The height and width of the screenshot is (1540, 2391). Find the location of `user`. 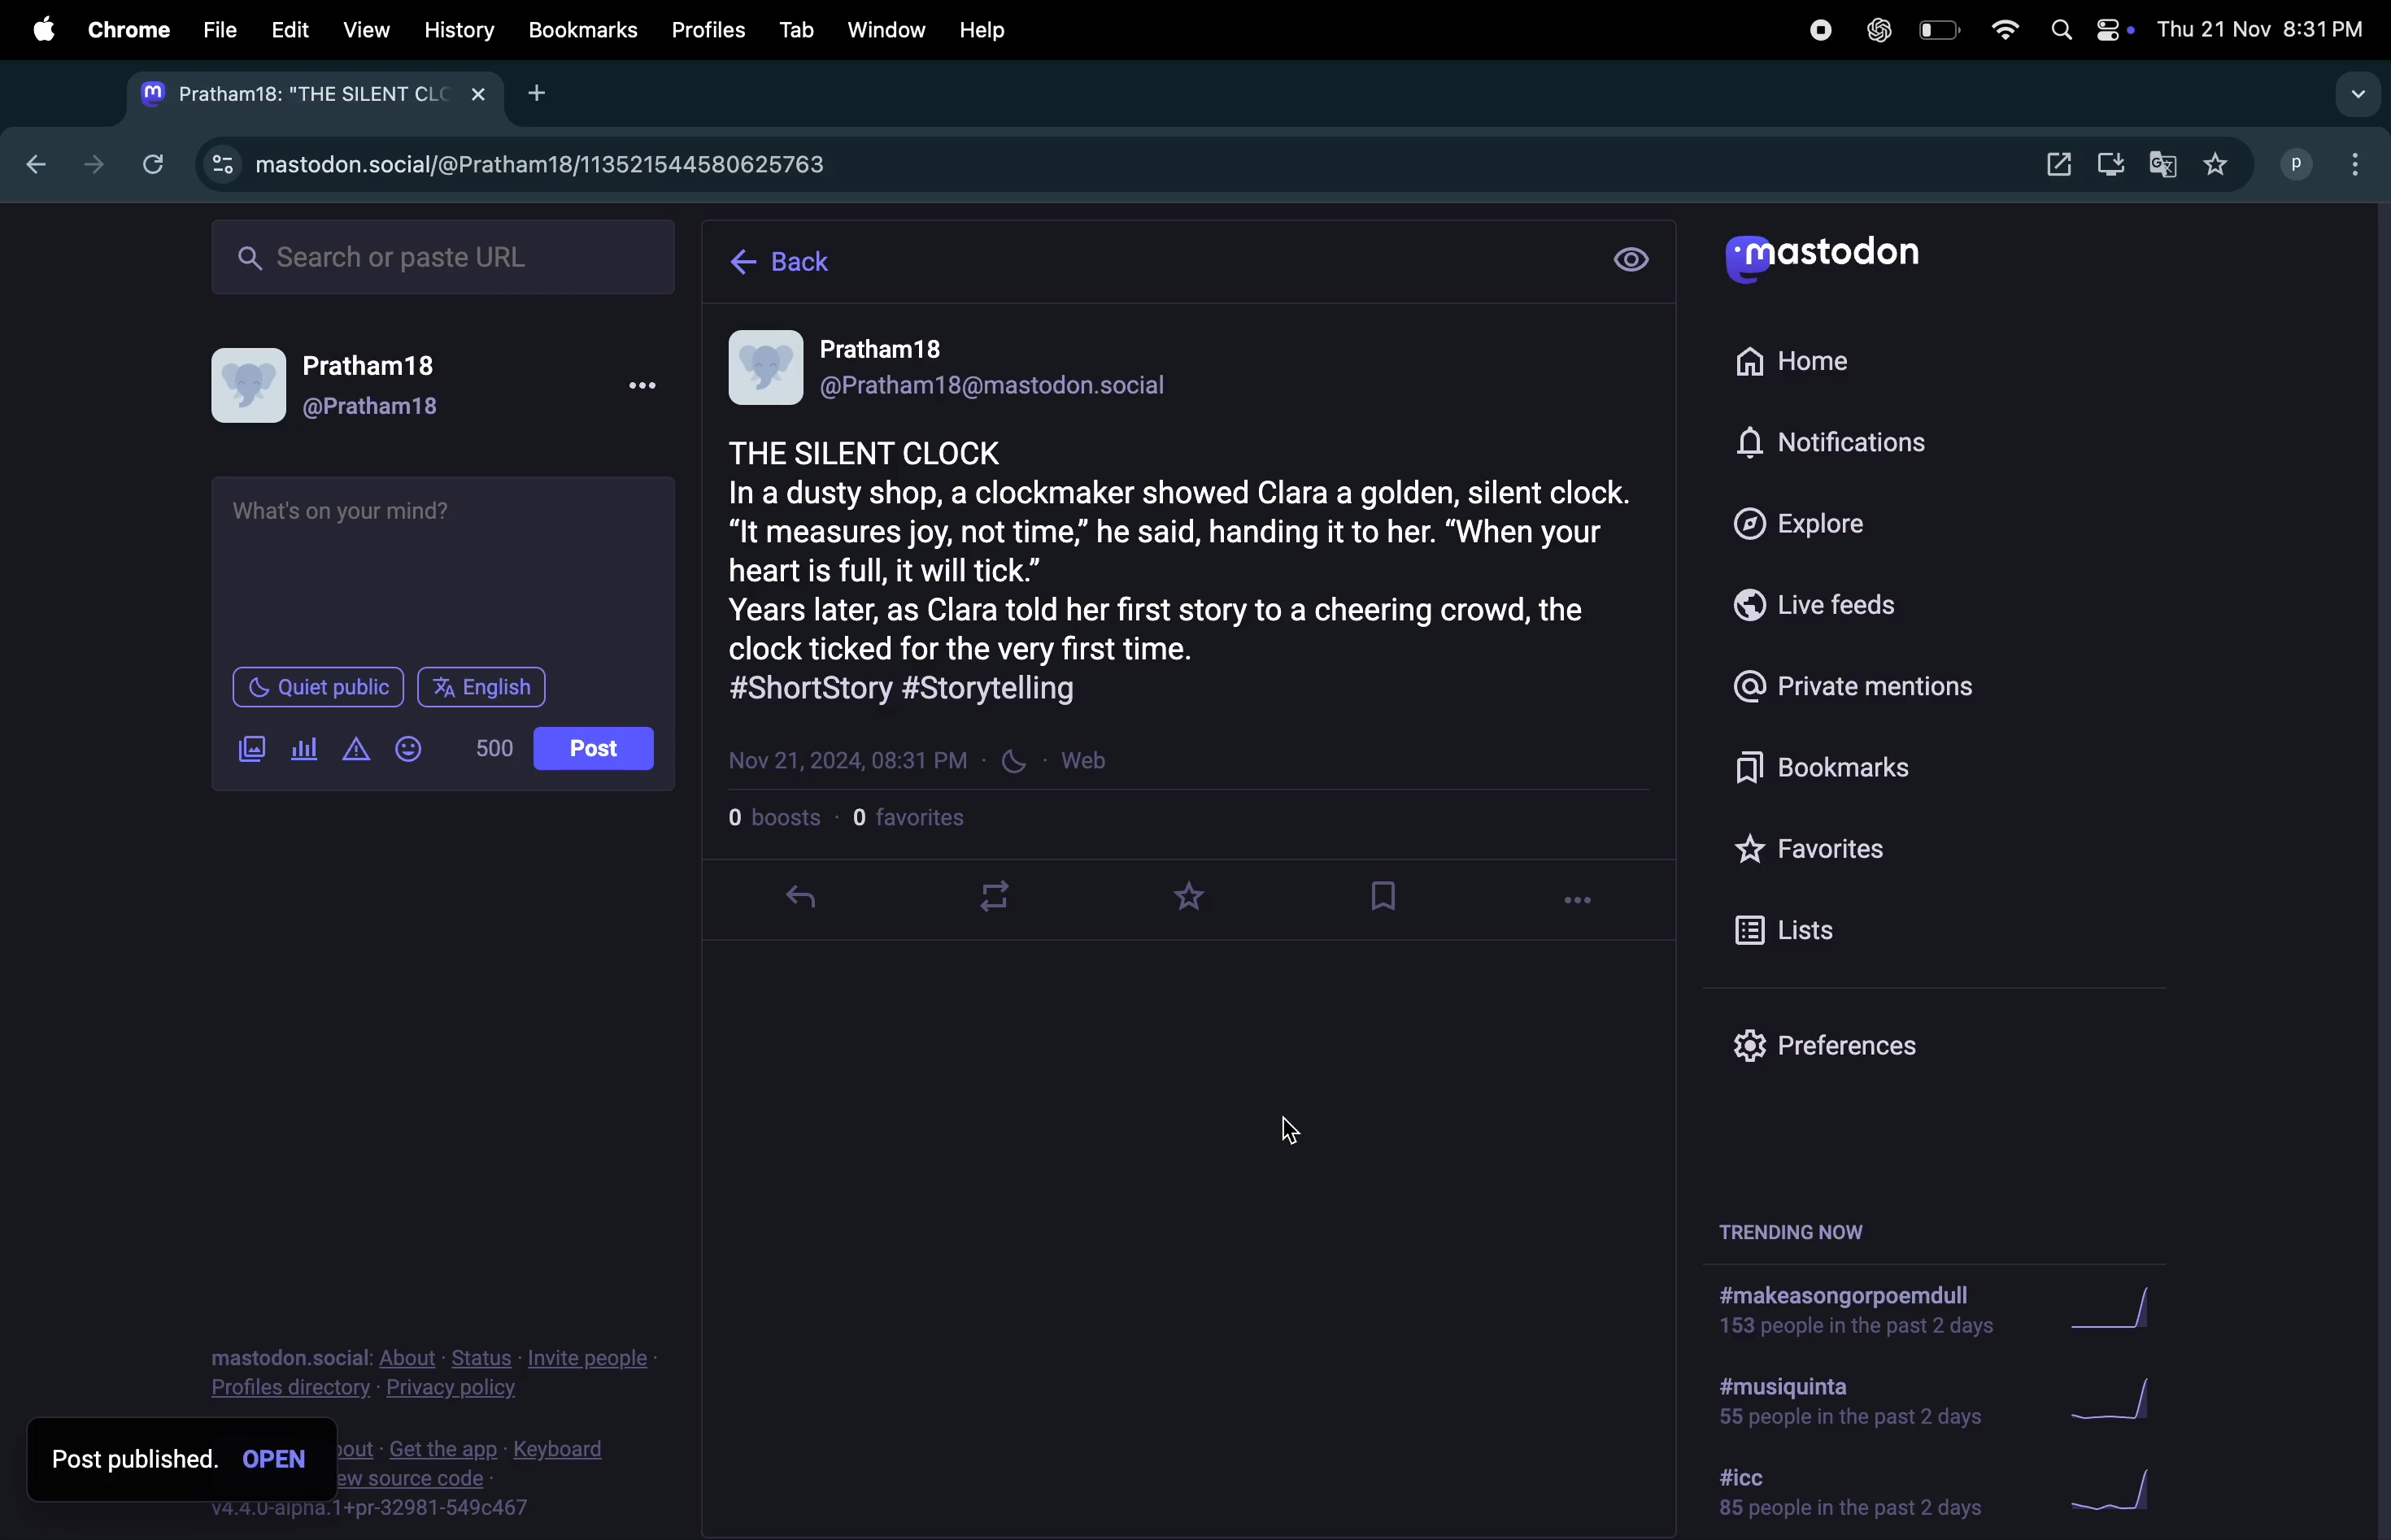

user is located at coordinates (383, 364).